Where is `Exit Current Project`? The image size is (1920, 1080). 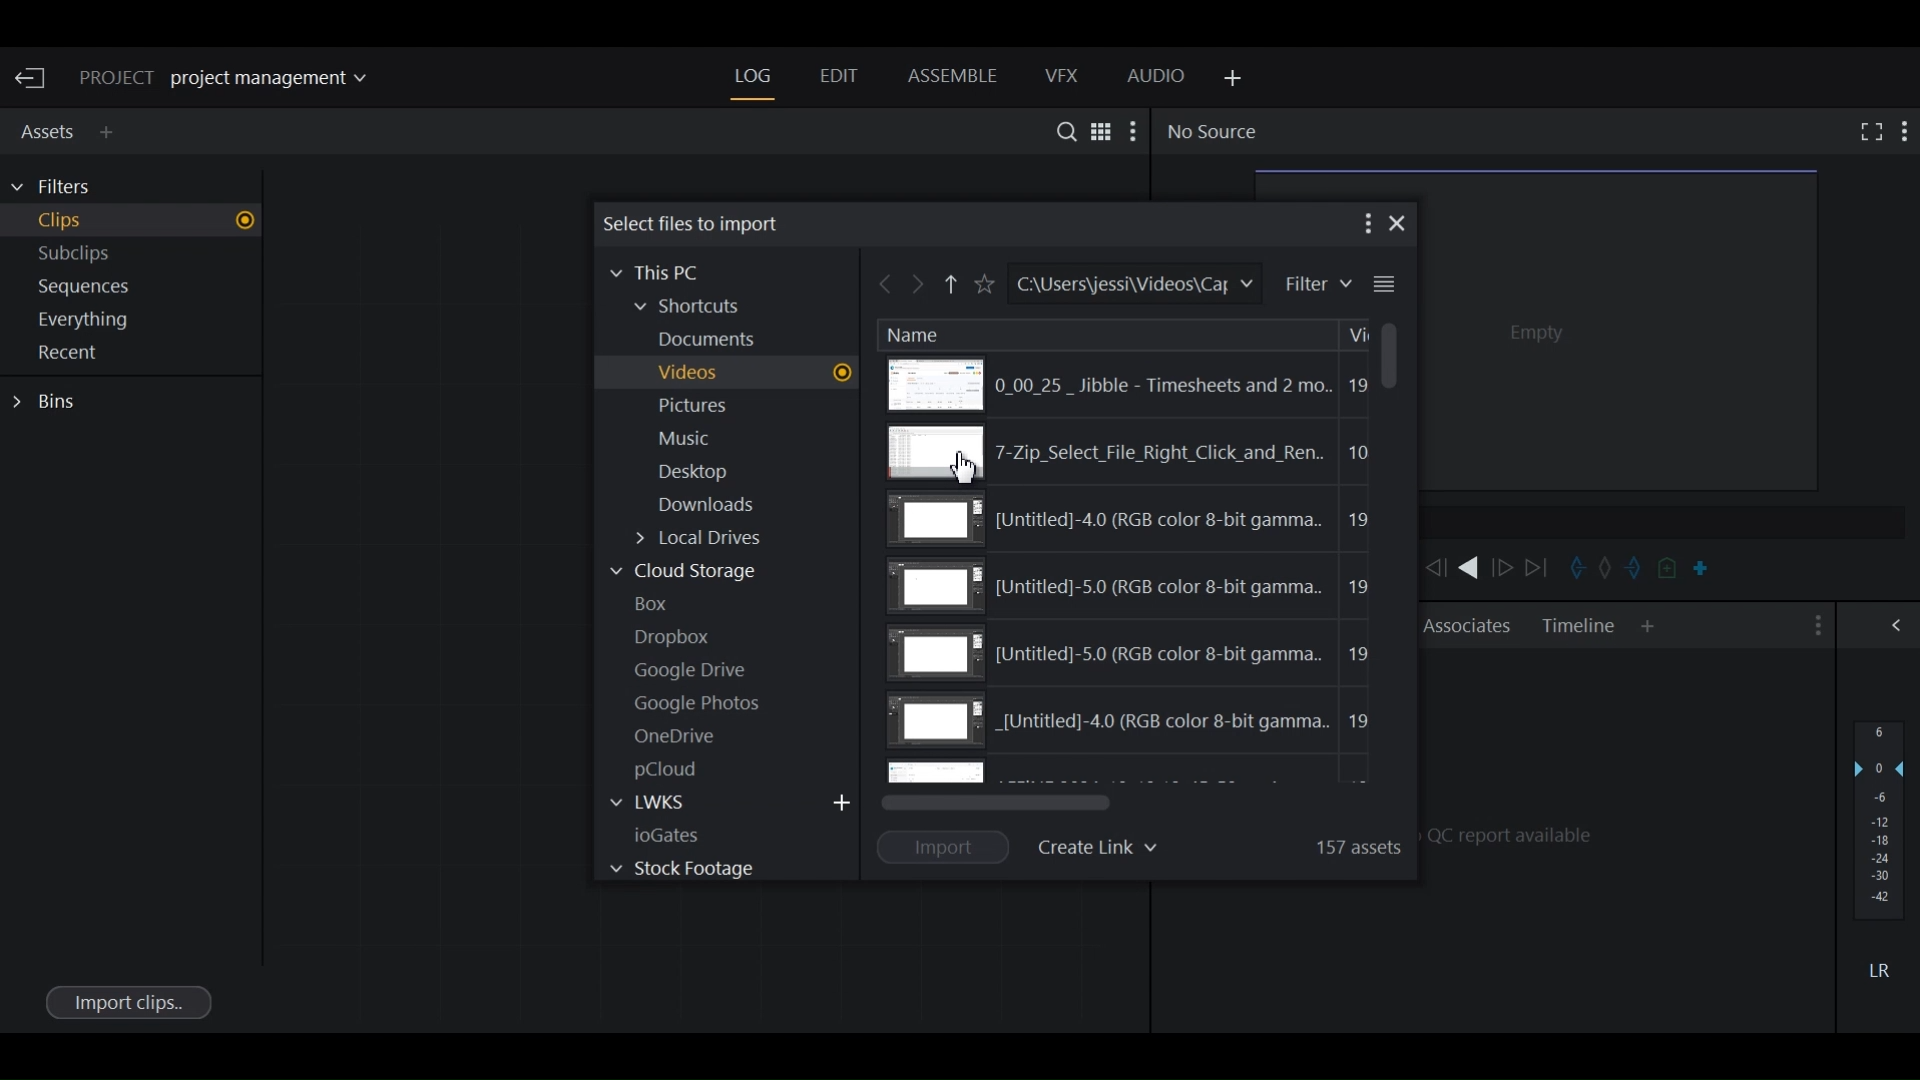 Exit Current Project is located at coordinates (34, 79).